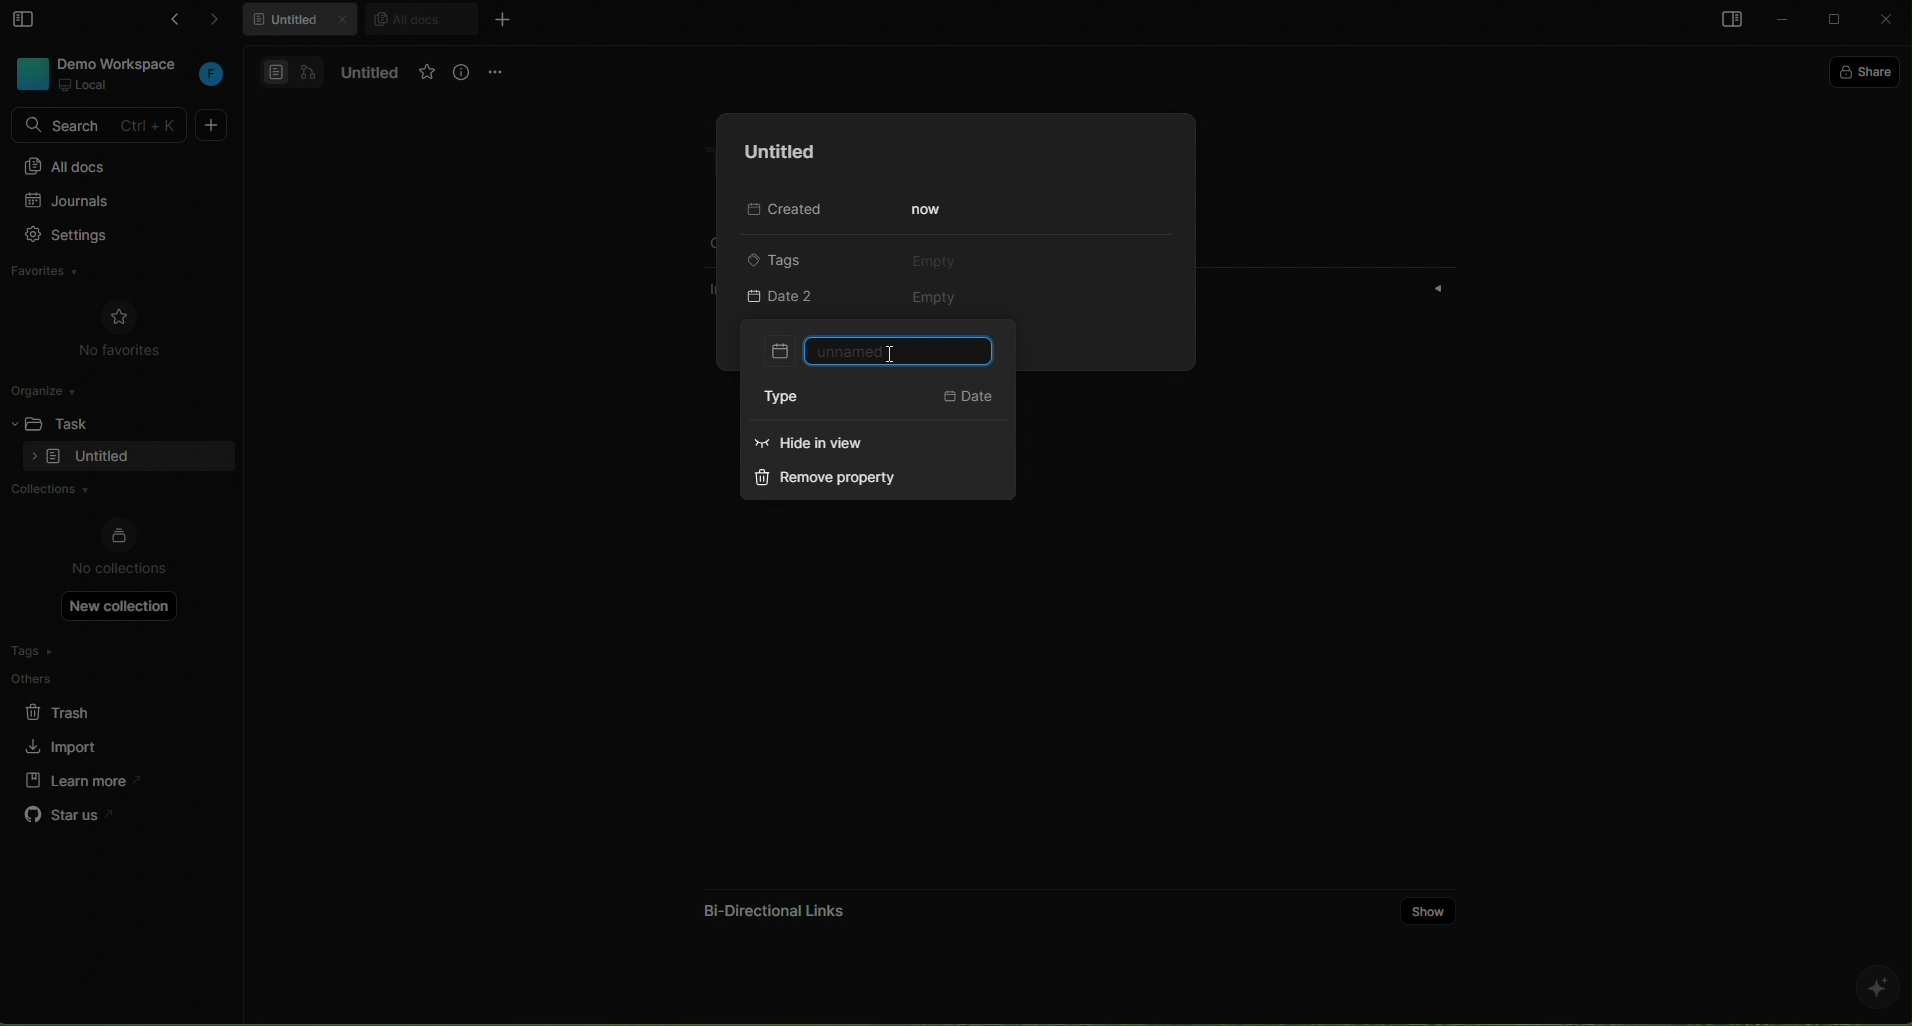 Image resolution: width=1912 pixels, height=1026 pixels. Describe the element at coordinates (1784, 21) in the screenshot. I see `minimize` at that location.